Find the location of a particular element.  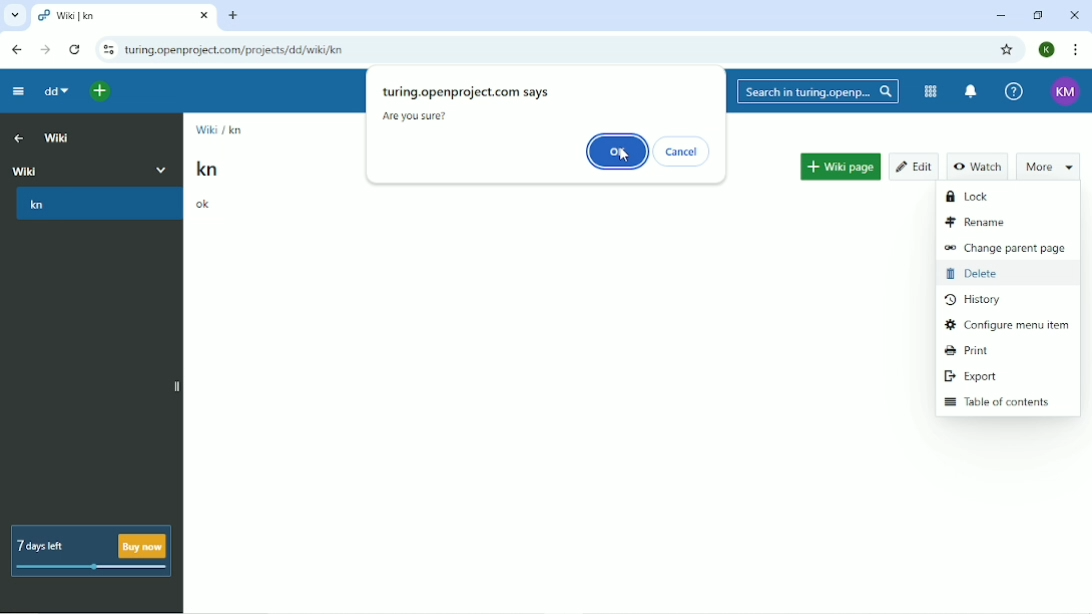

Wiki is located at coordinates (92, 169).